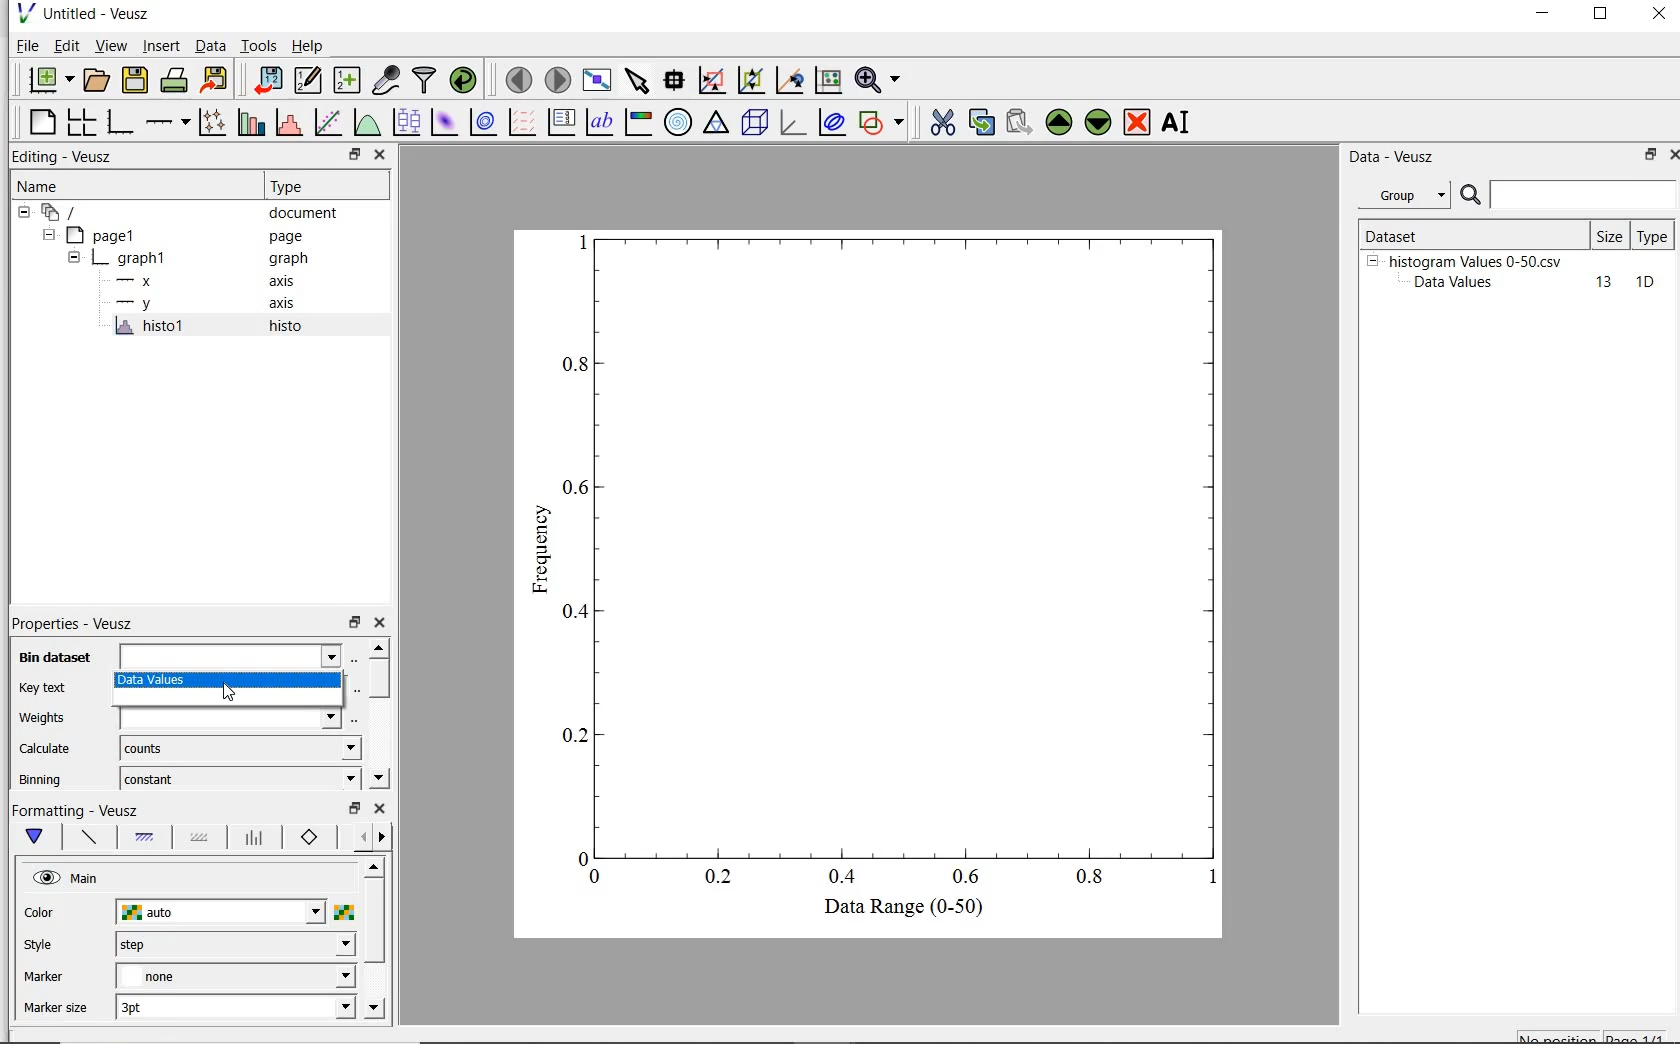  Describe the element at coordinates (1601, 16) in the screenshot. I see `restore down` at that location.